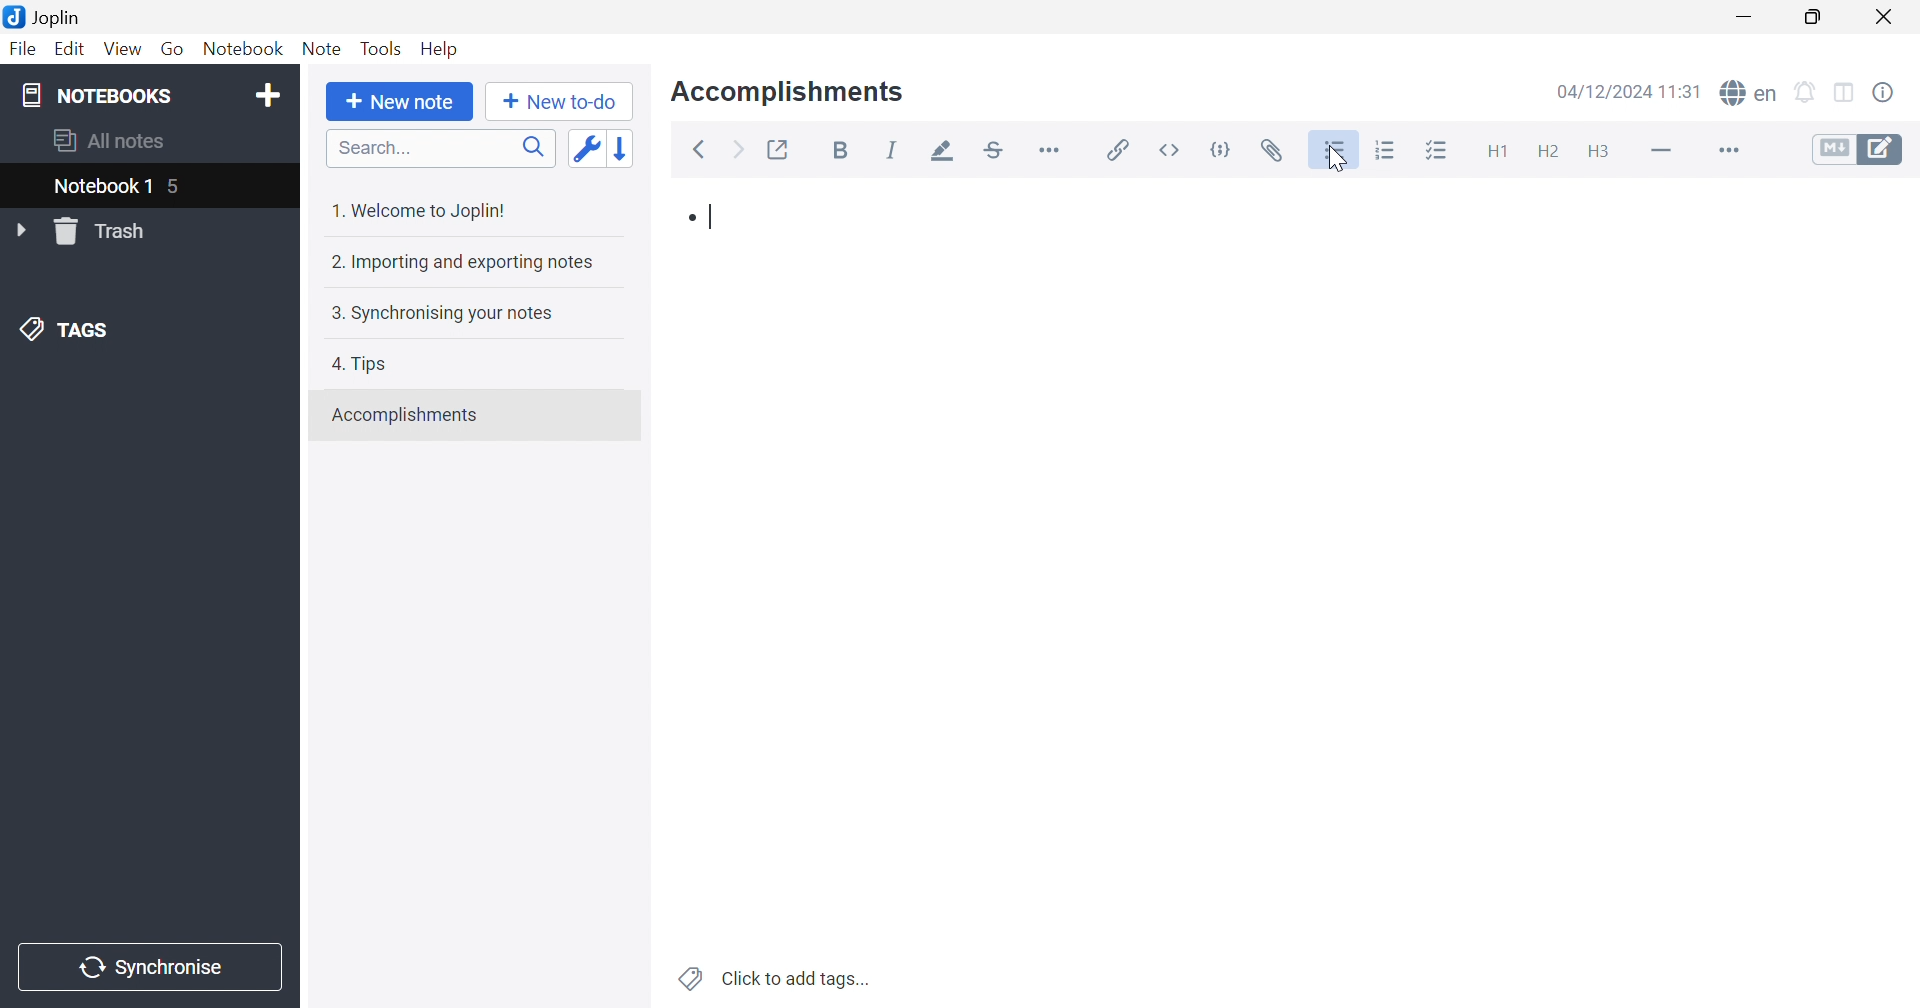 The width and height of the screenshot is (1920, 1008). What do you see at coordinates (622, 148) in the screenshot?
I see `Reverse sort order` at bounding box center [622, 148].